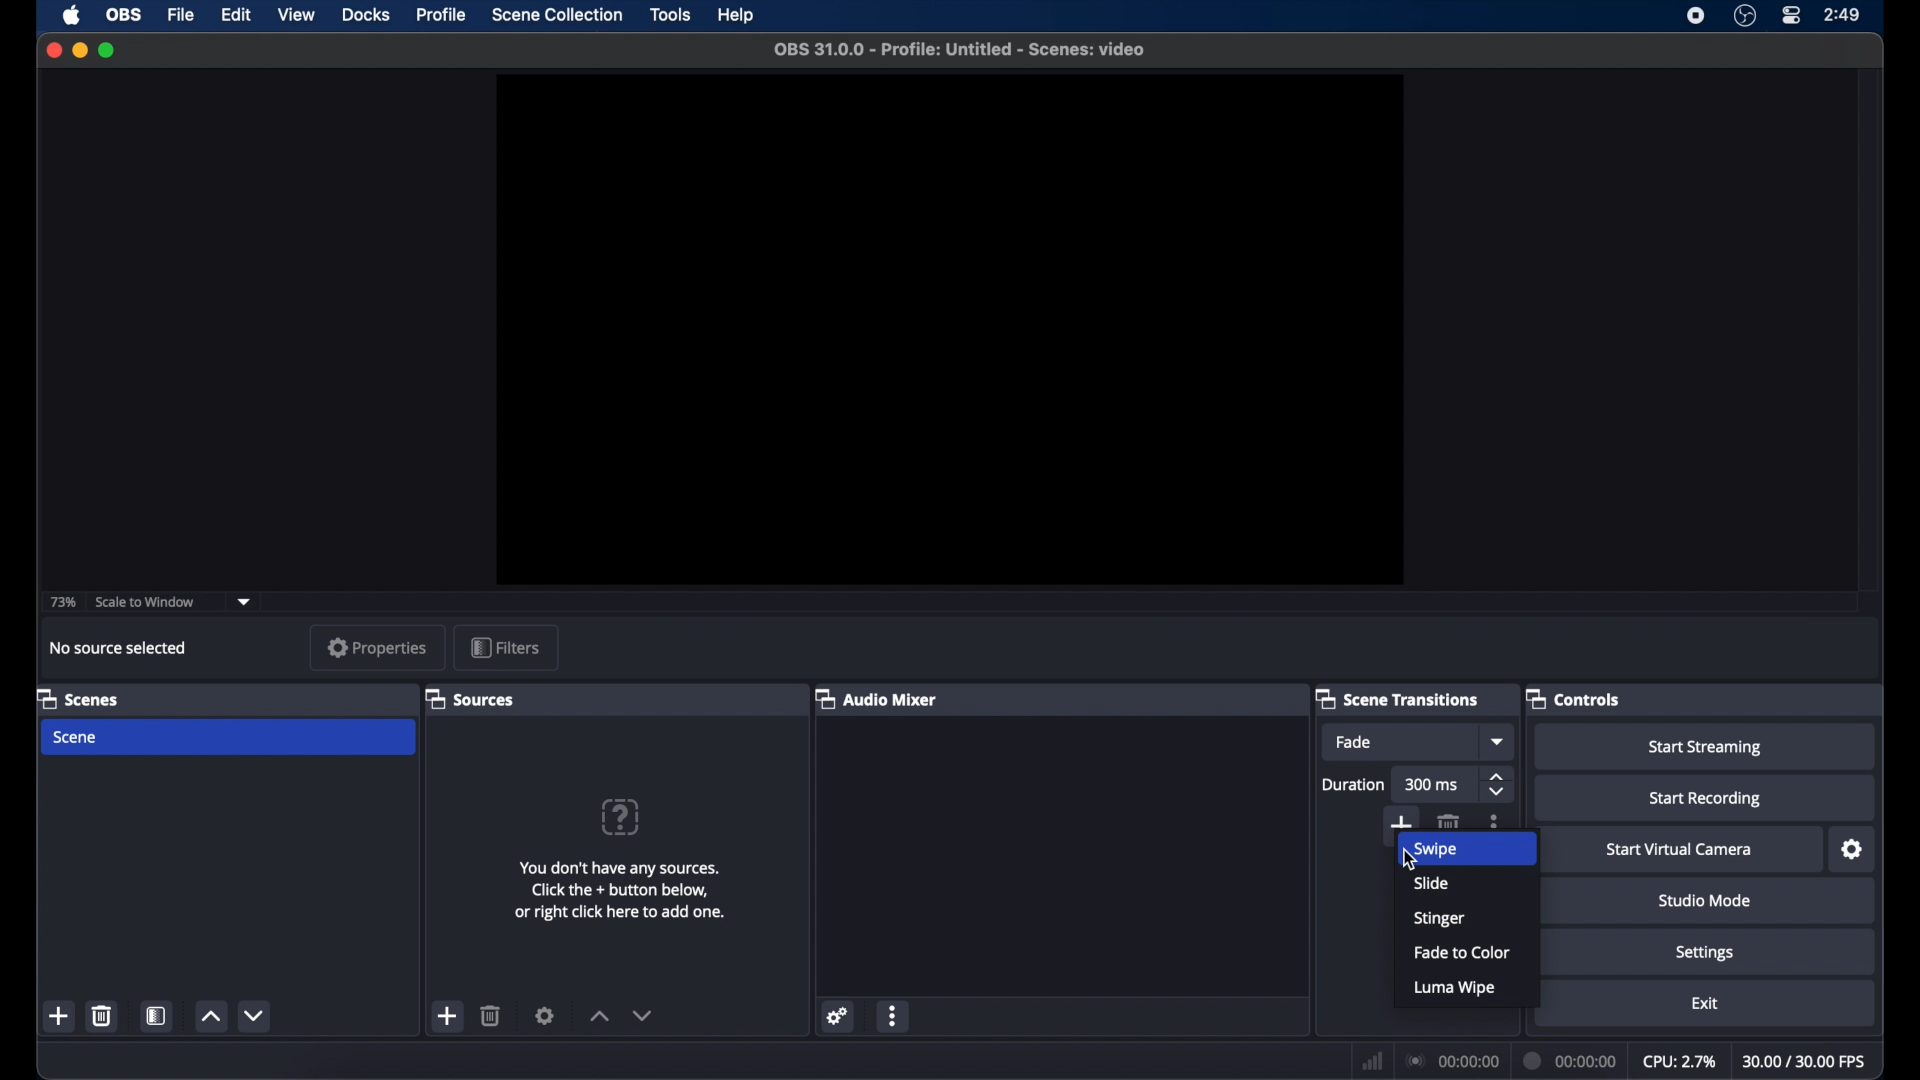 The image size is (1920, 1080). I want to click on duration, so click(1567, 1059).